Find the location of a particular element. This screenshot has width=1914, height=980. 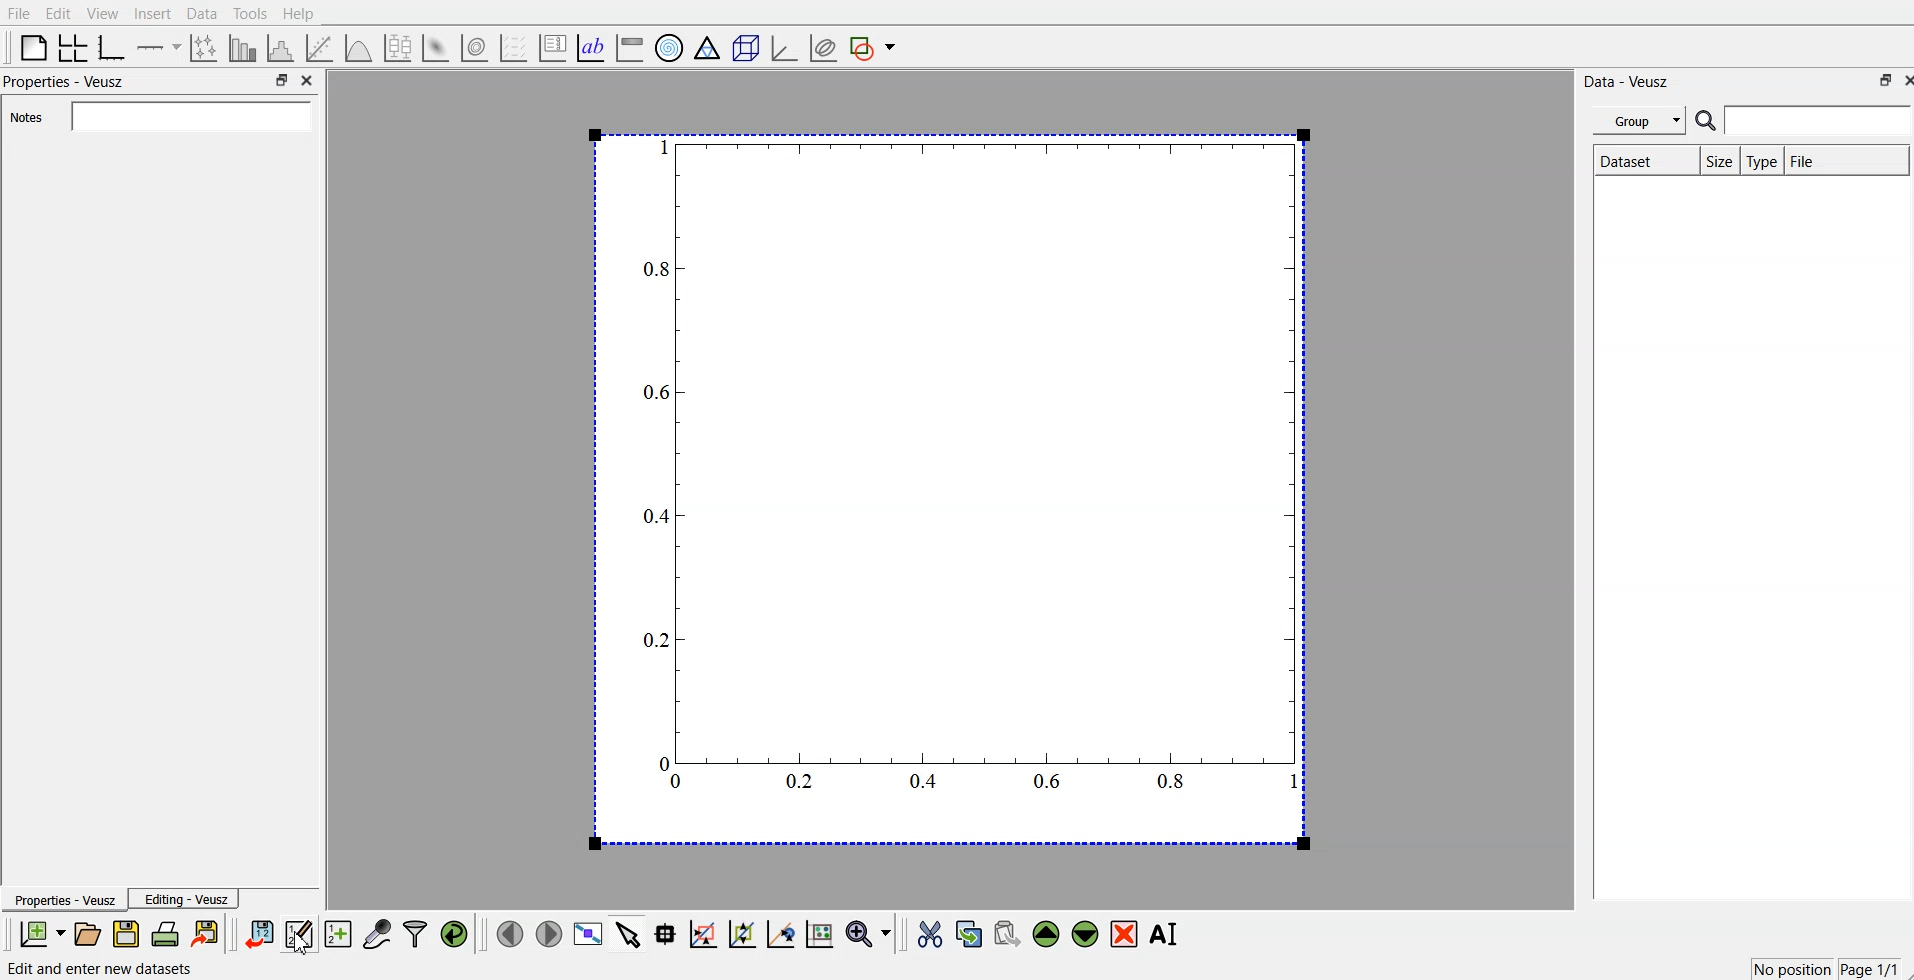

remove the selected widgets is located at coordinates (1125, 935).